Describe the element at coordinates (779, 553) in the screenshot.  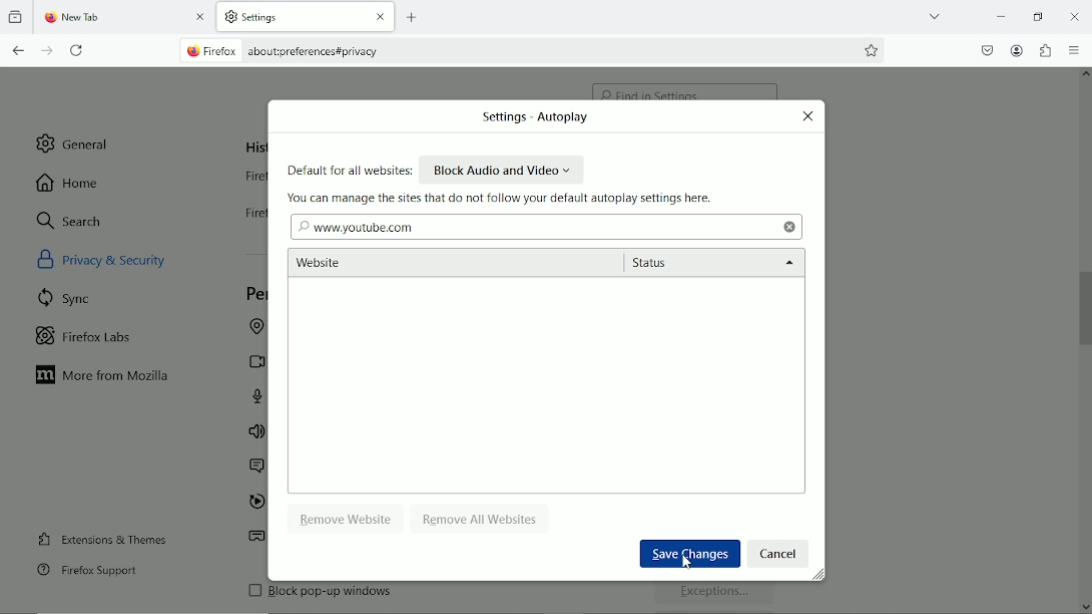
I see `` at that location.